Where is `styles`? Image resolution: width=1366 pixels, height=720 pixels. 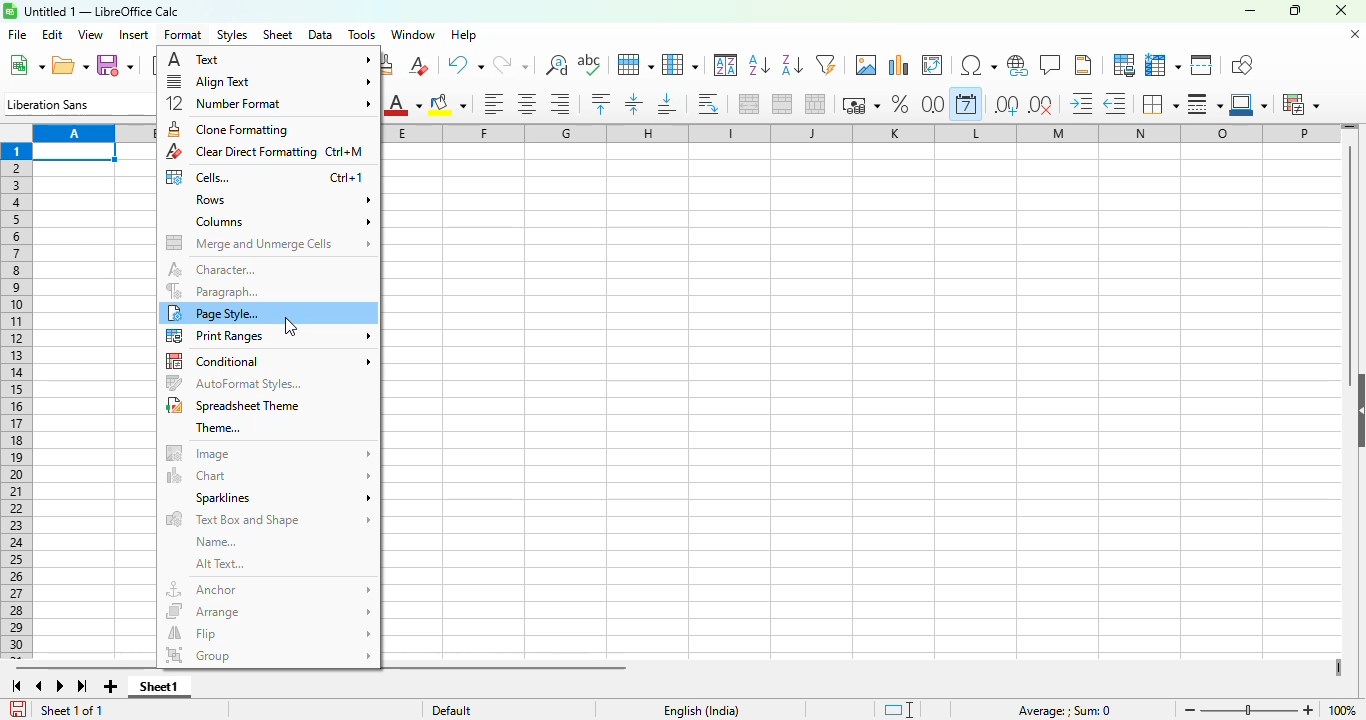
styles is located at coordinates (233, 35).